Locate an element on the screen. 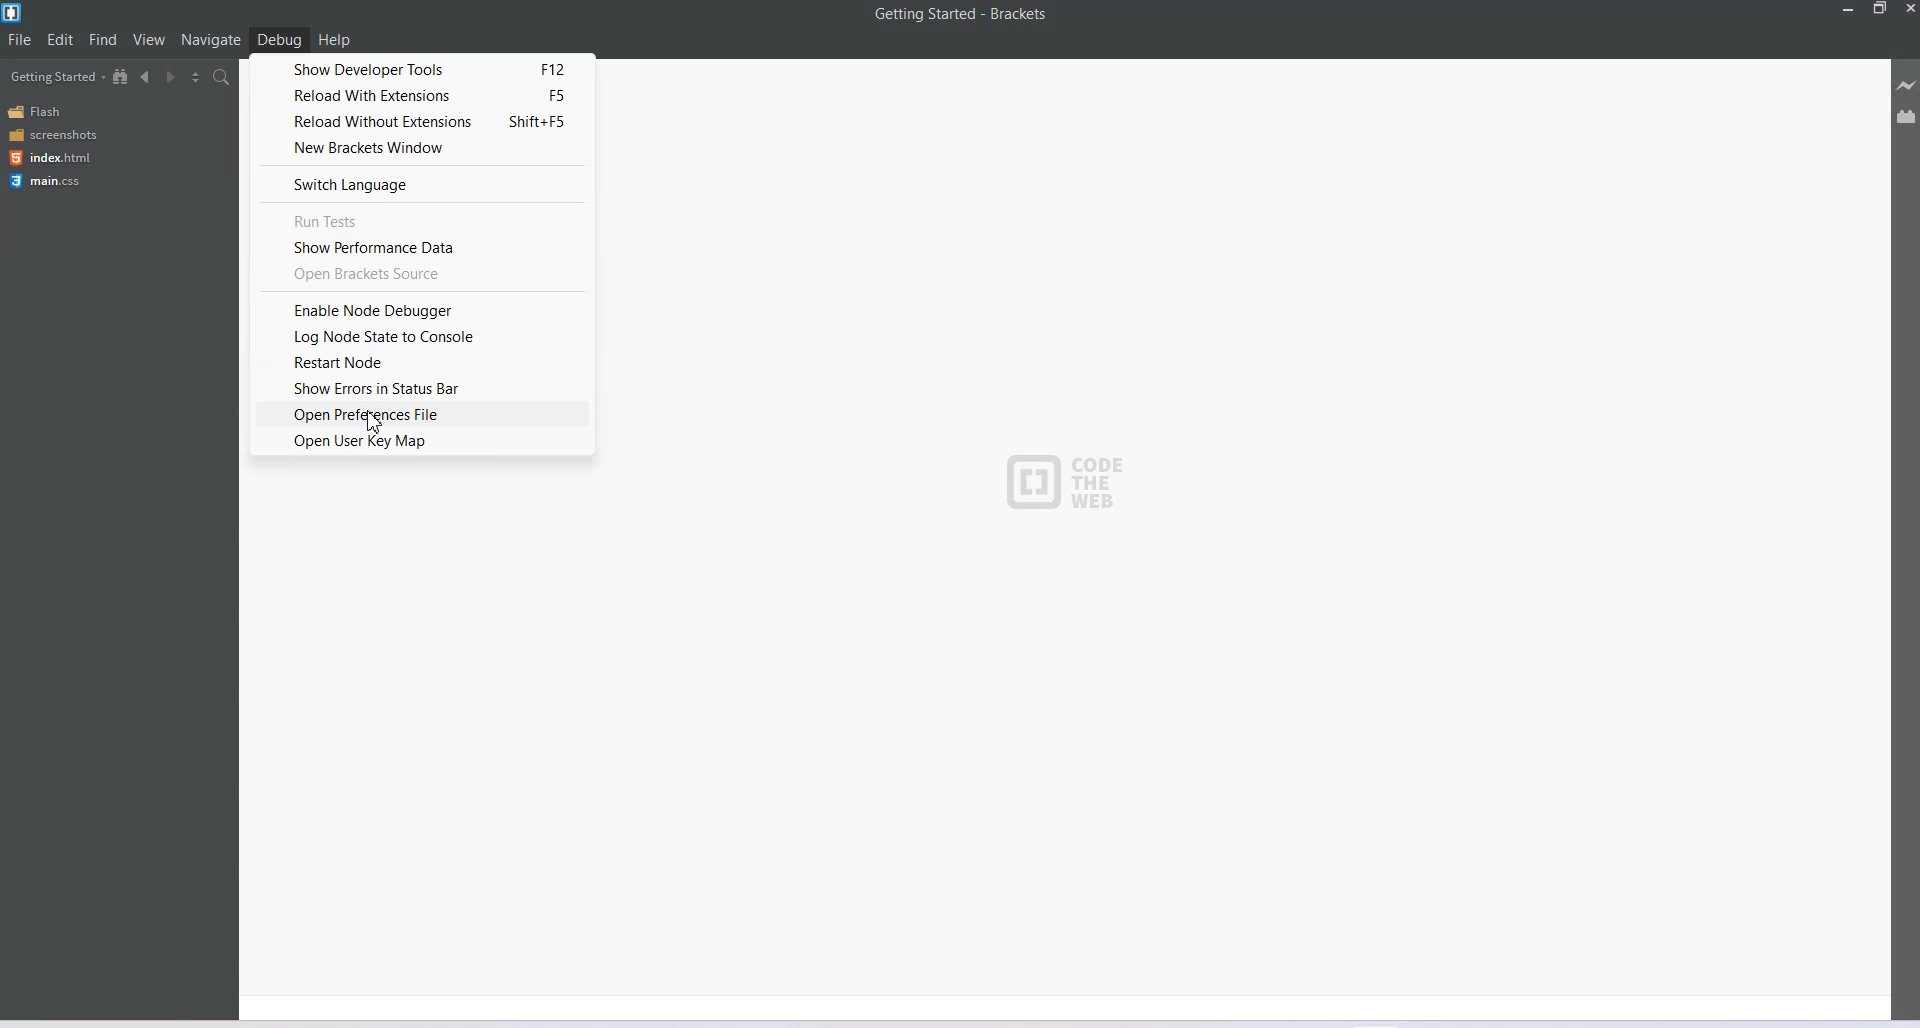 The height and width of the screenshot is (1028, 1920). Minimize is located at coordinates (1850, 10).